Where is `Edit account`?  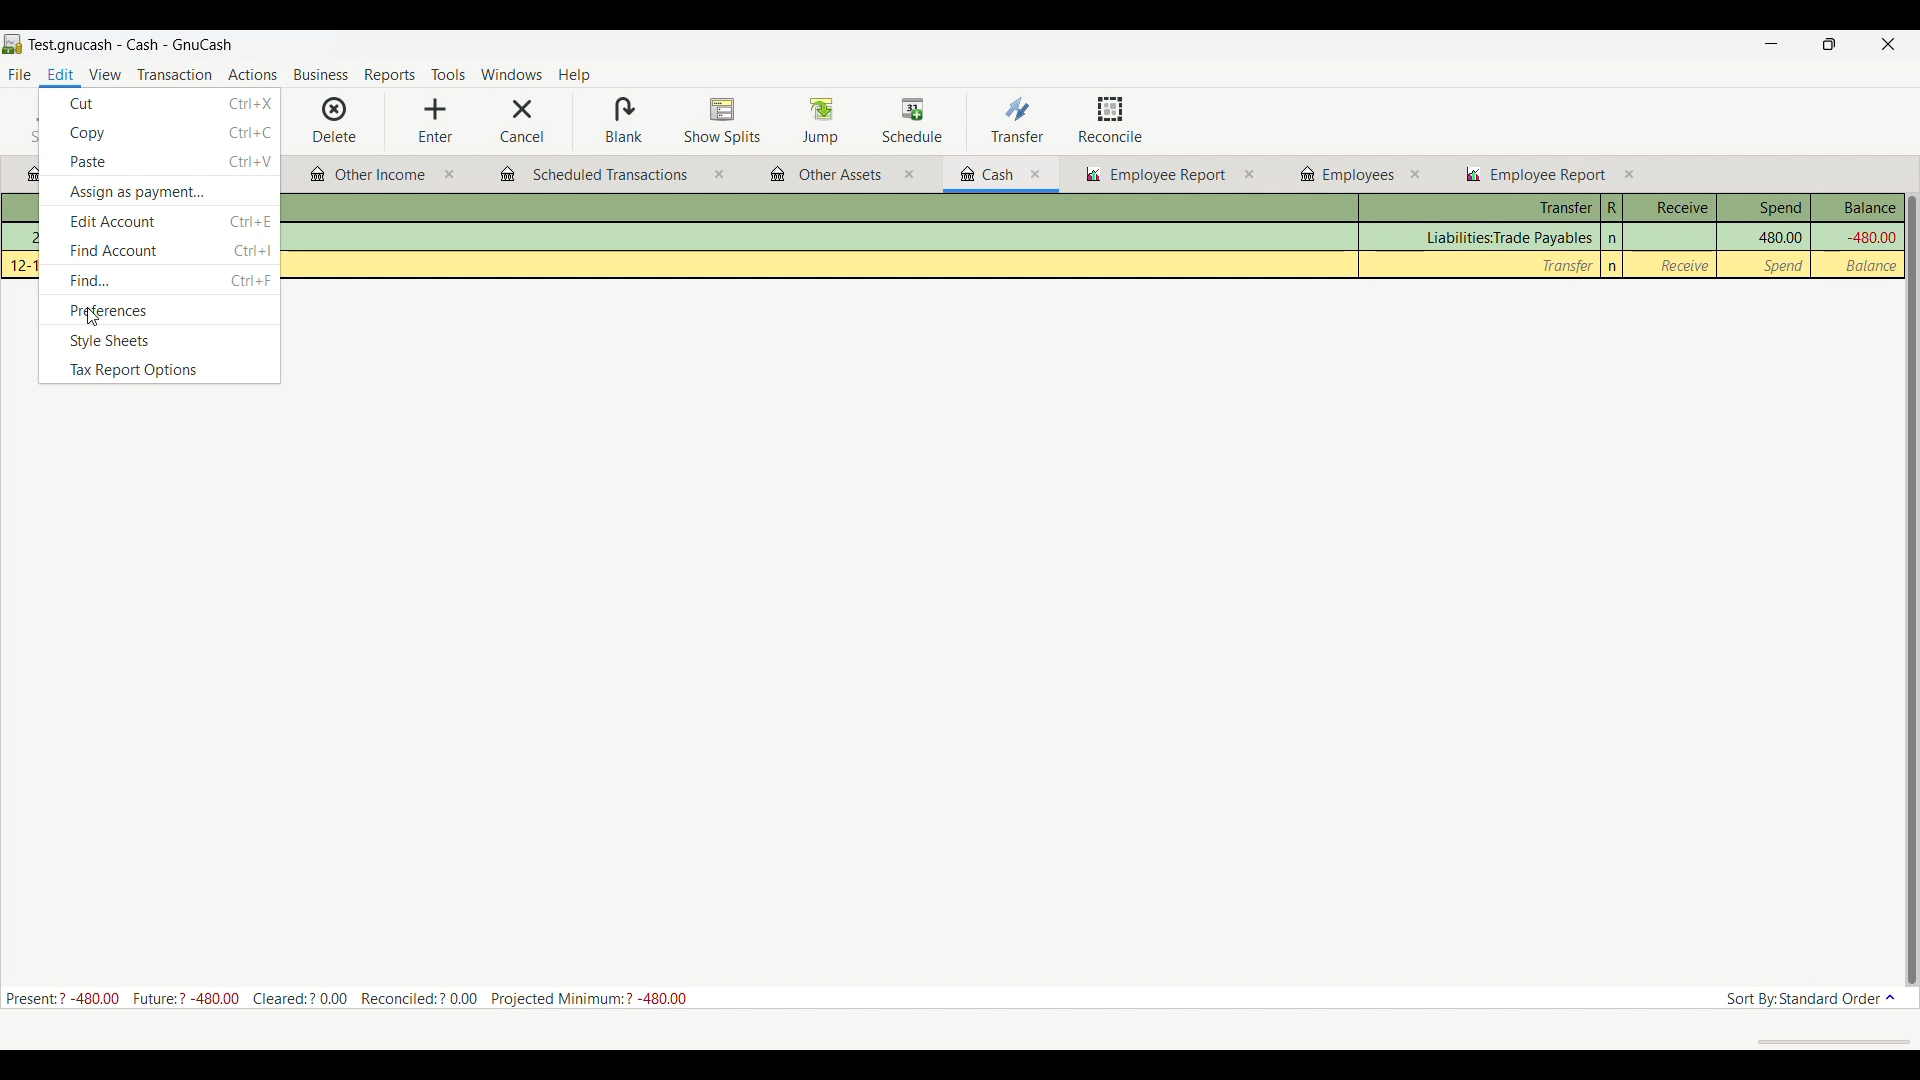 Edit account is located at coordinates (159, 221).